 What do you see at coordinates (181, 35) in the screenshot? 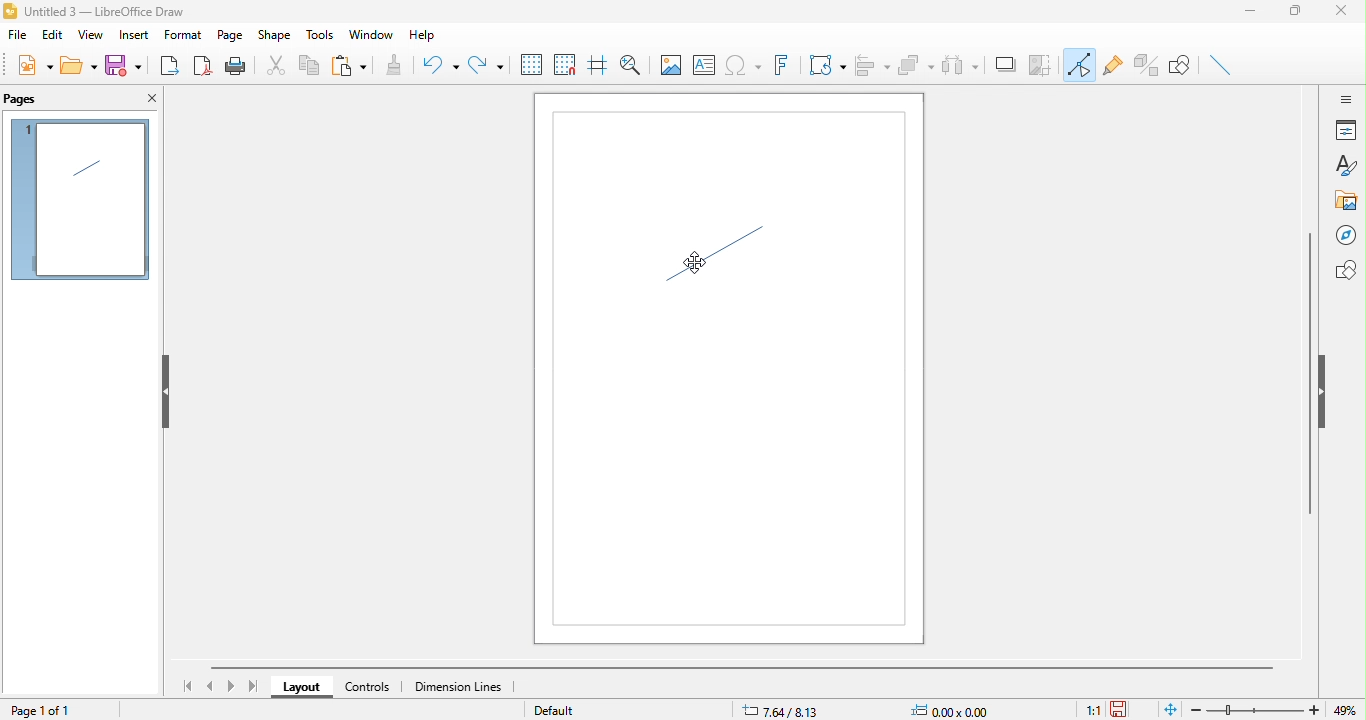
I see `format` at bounding box center [181, 35].